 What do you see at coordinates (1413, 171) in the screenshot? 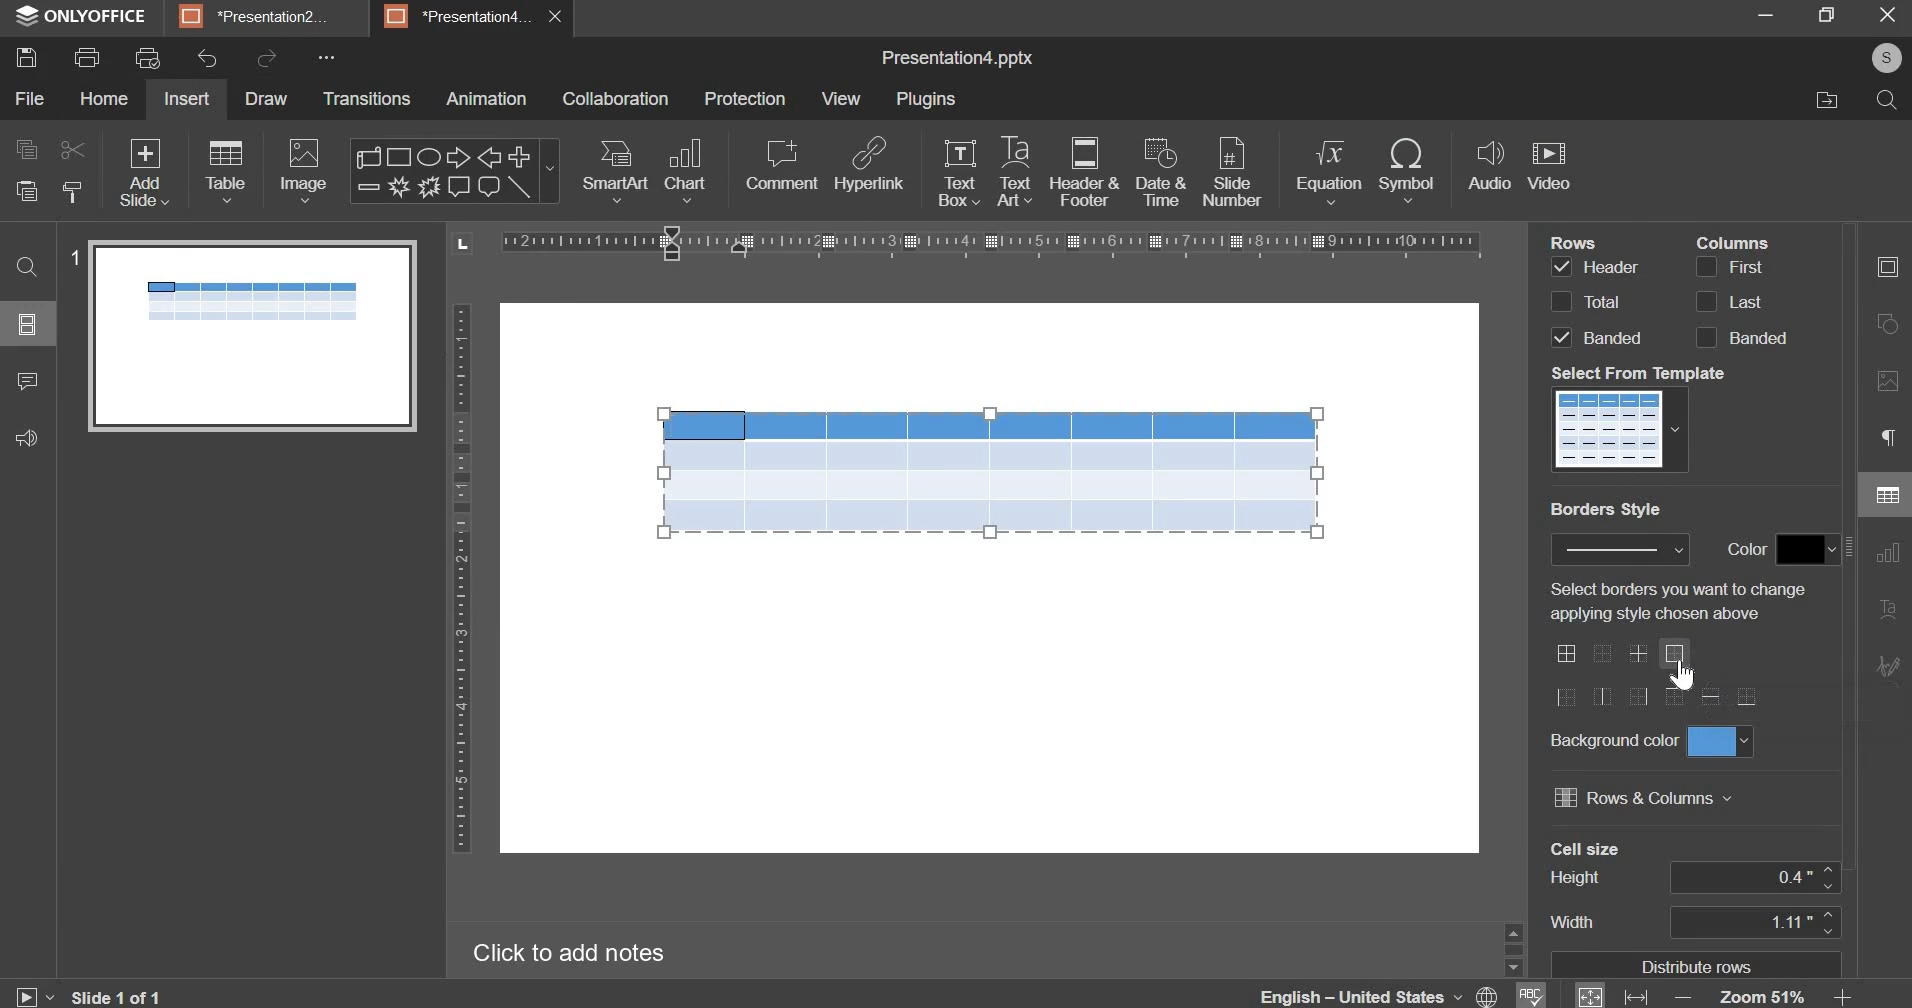
I see `symbol` at bounding box center [1413, 171].